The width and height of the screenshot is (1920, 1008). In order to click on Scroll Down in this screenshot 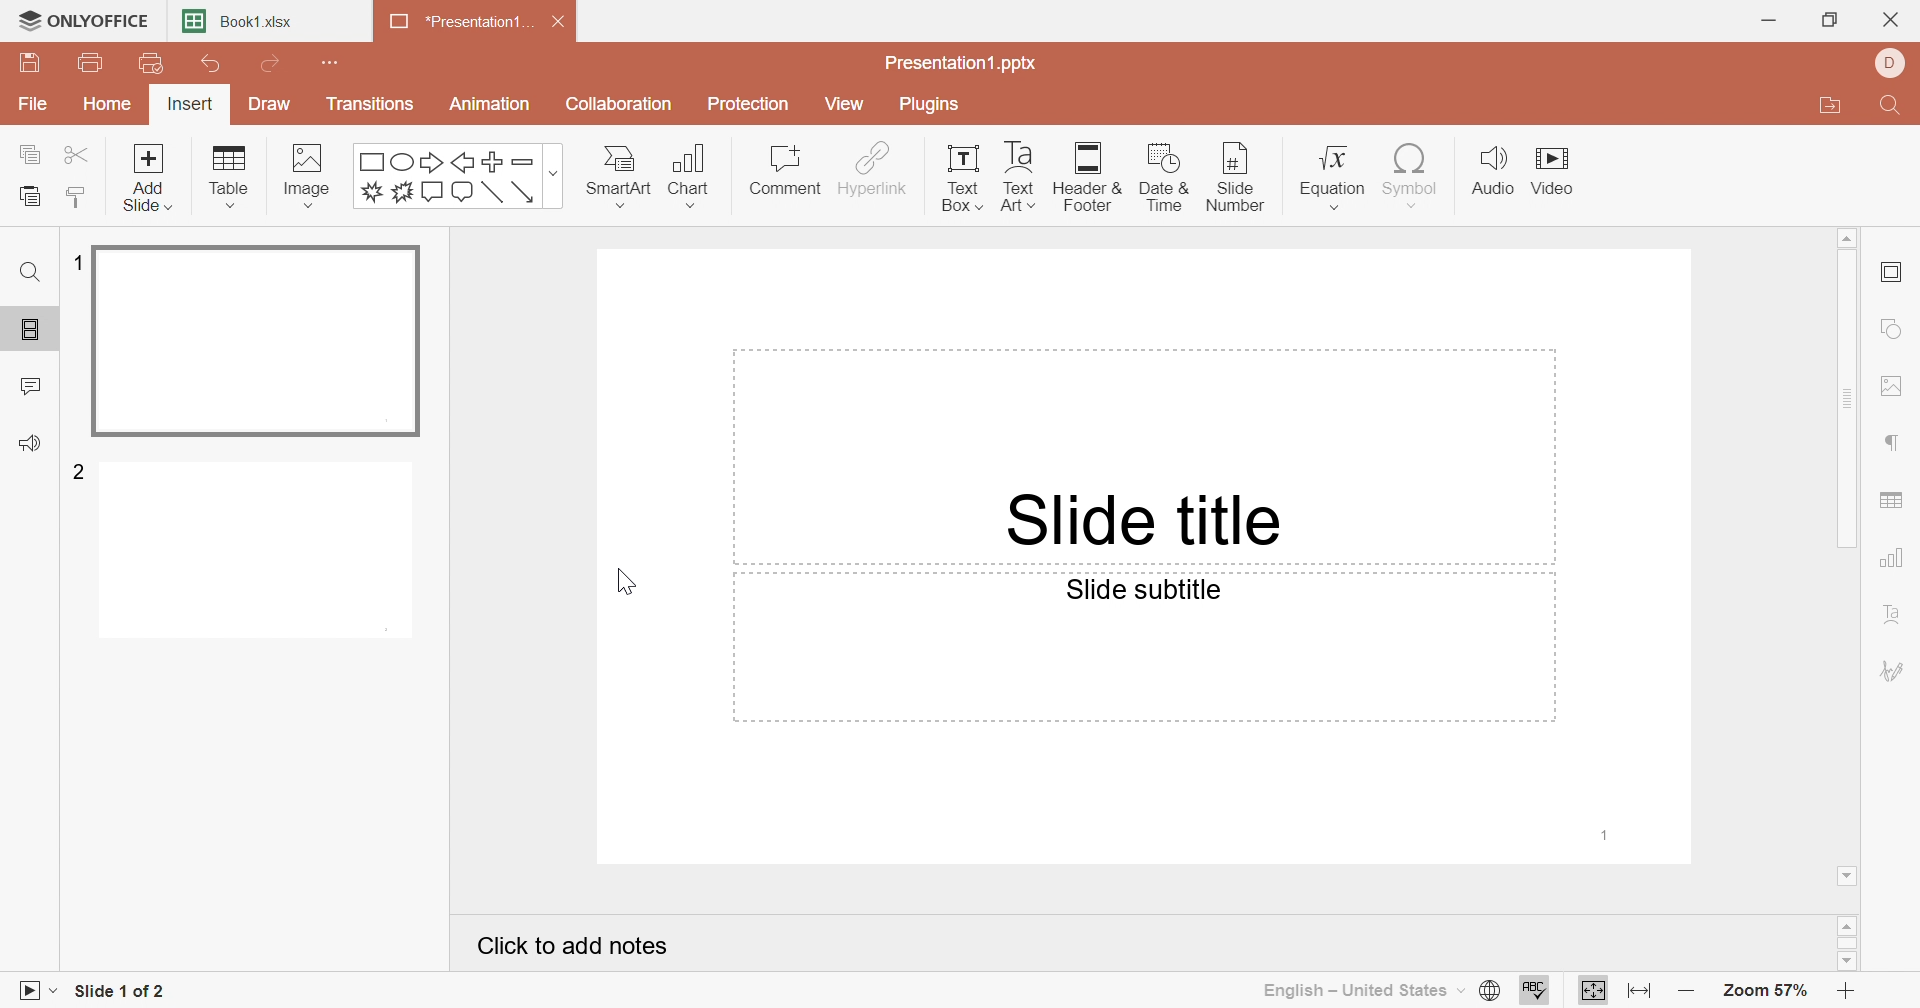, I will do `click(1849, 873)`.